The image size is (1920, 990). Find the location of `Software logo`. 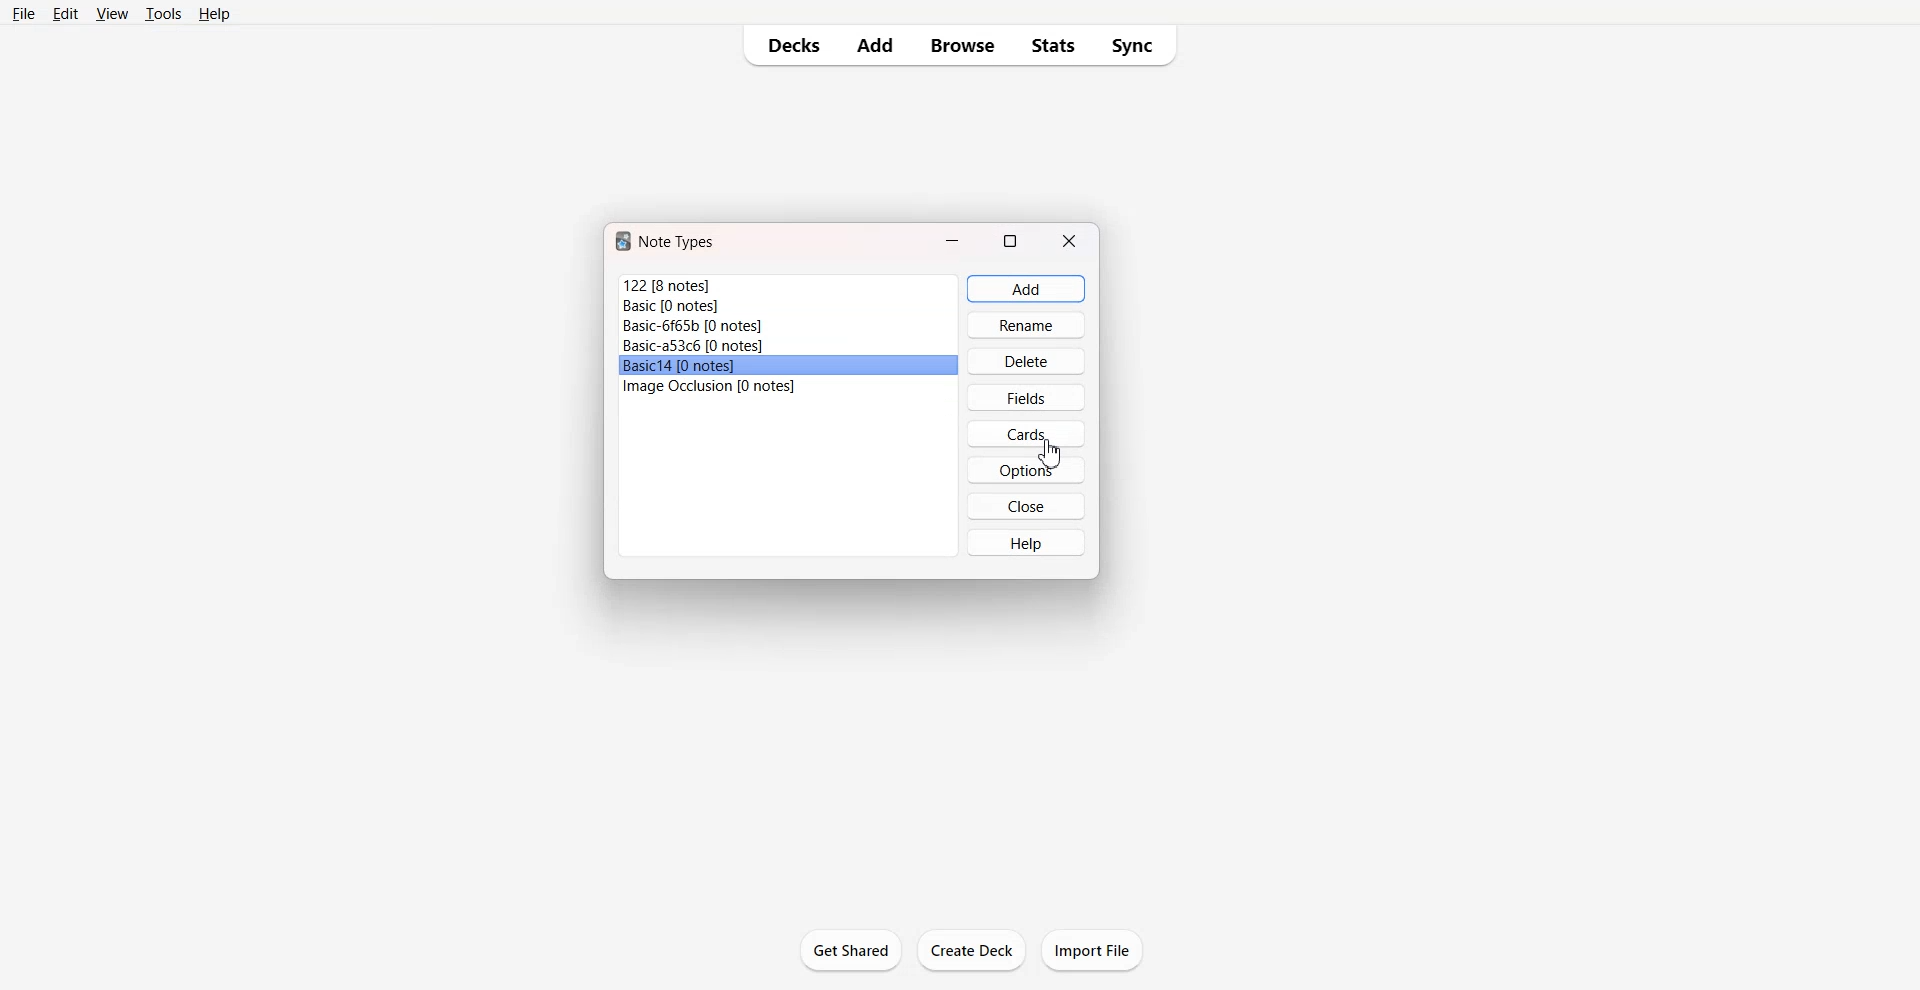

Software logo is located at coordinates (623, 241).